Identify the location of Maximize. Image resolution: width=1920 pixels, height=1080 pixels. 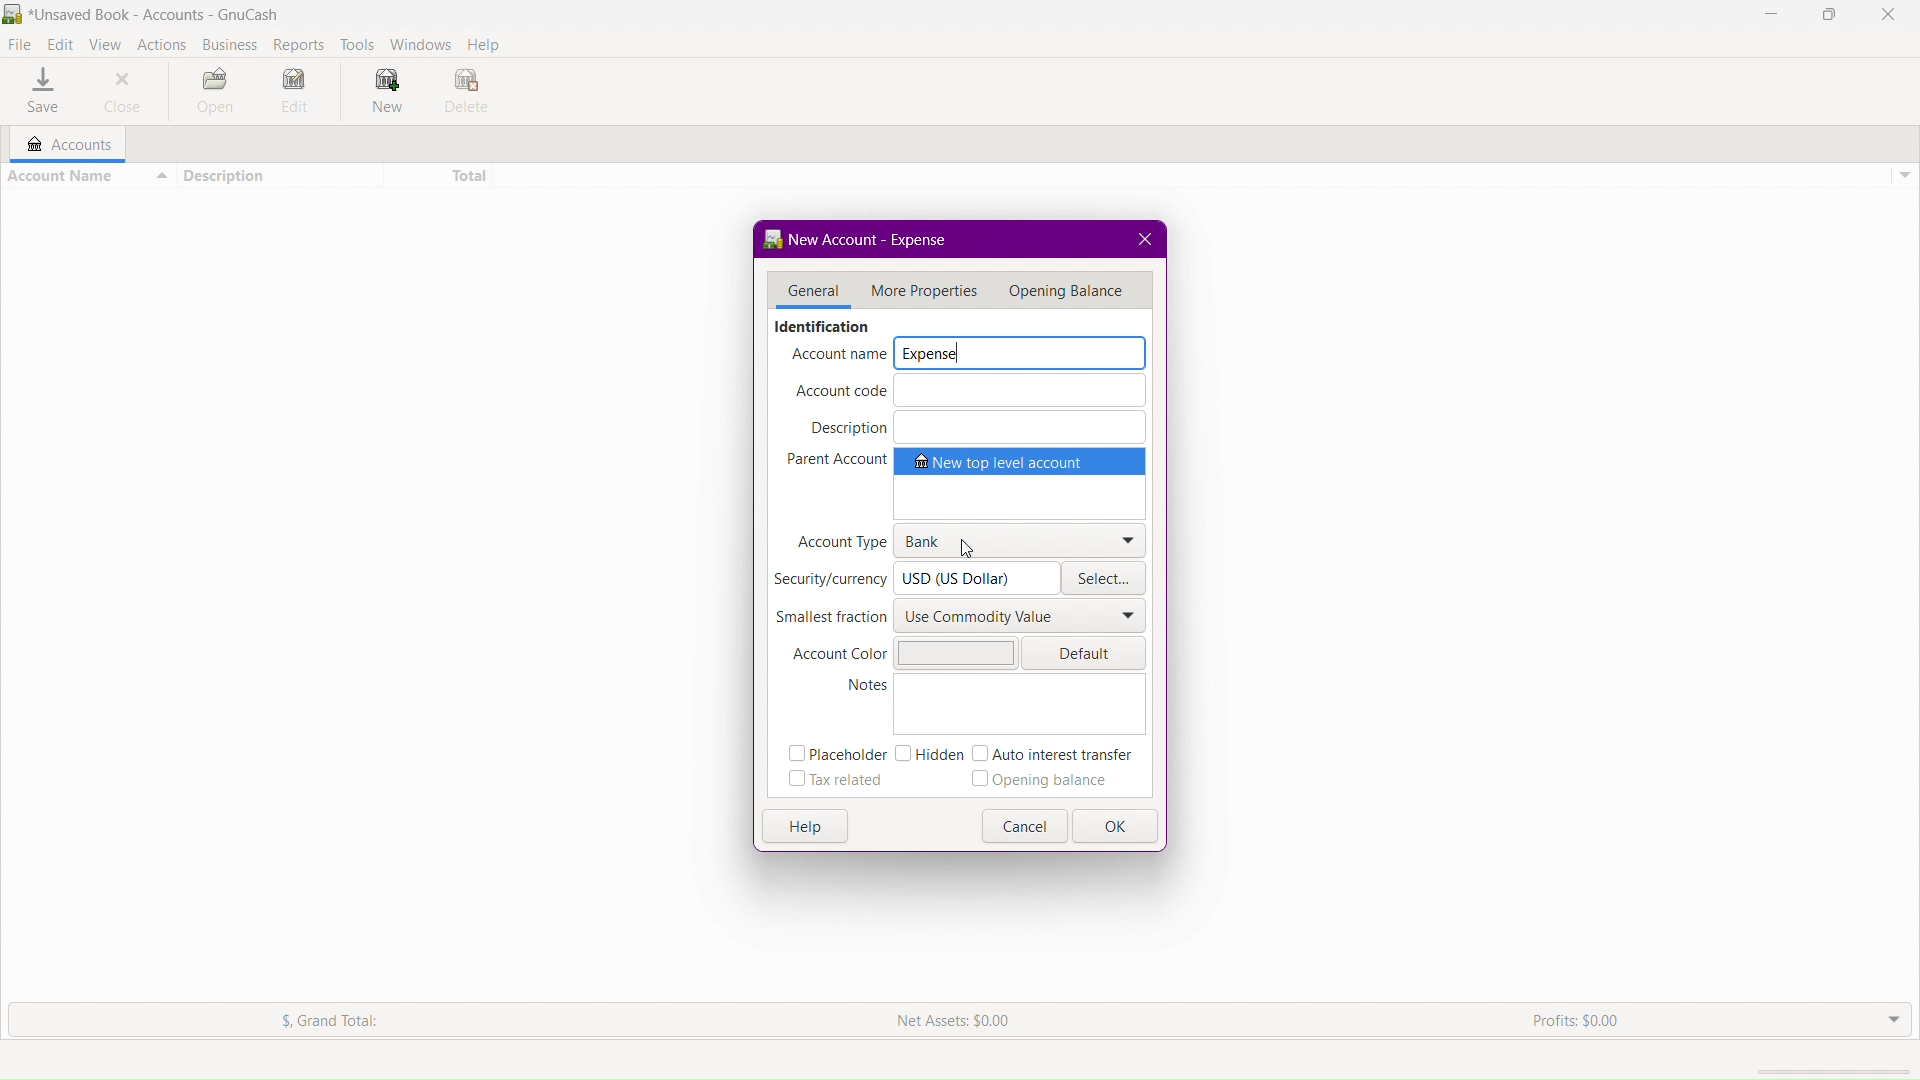
(1828, 15).